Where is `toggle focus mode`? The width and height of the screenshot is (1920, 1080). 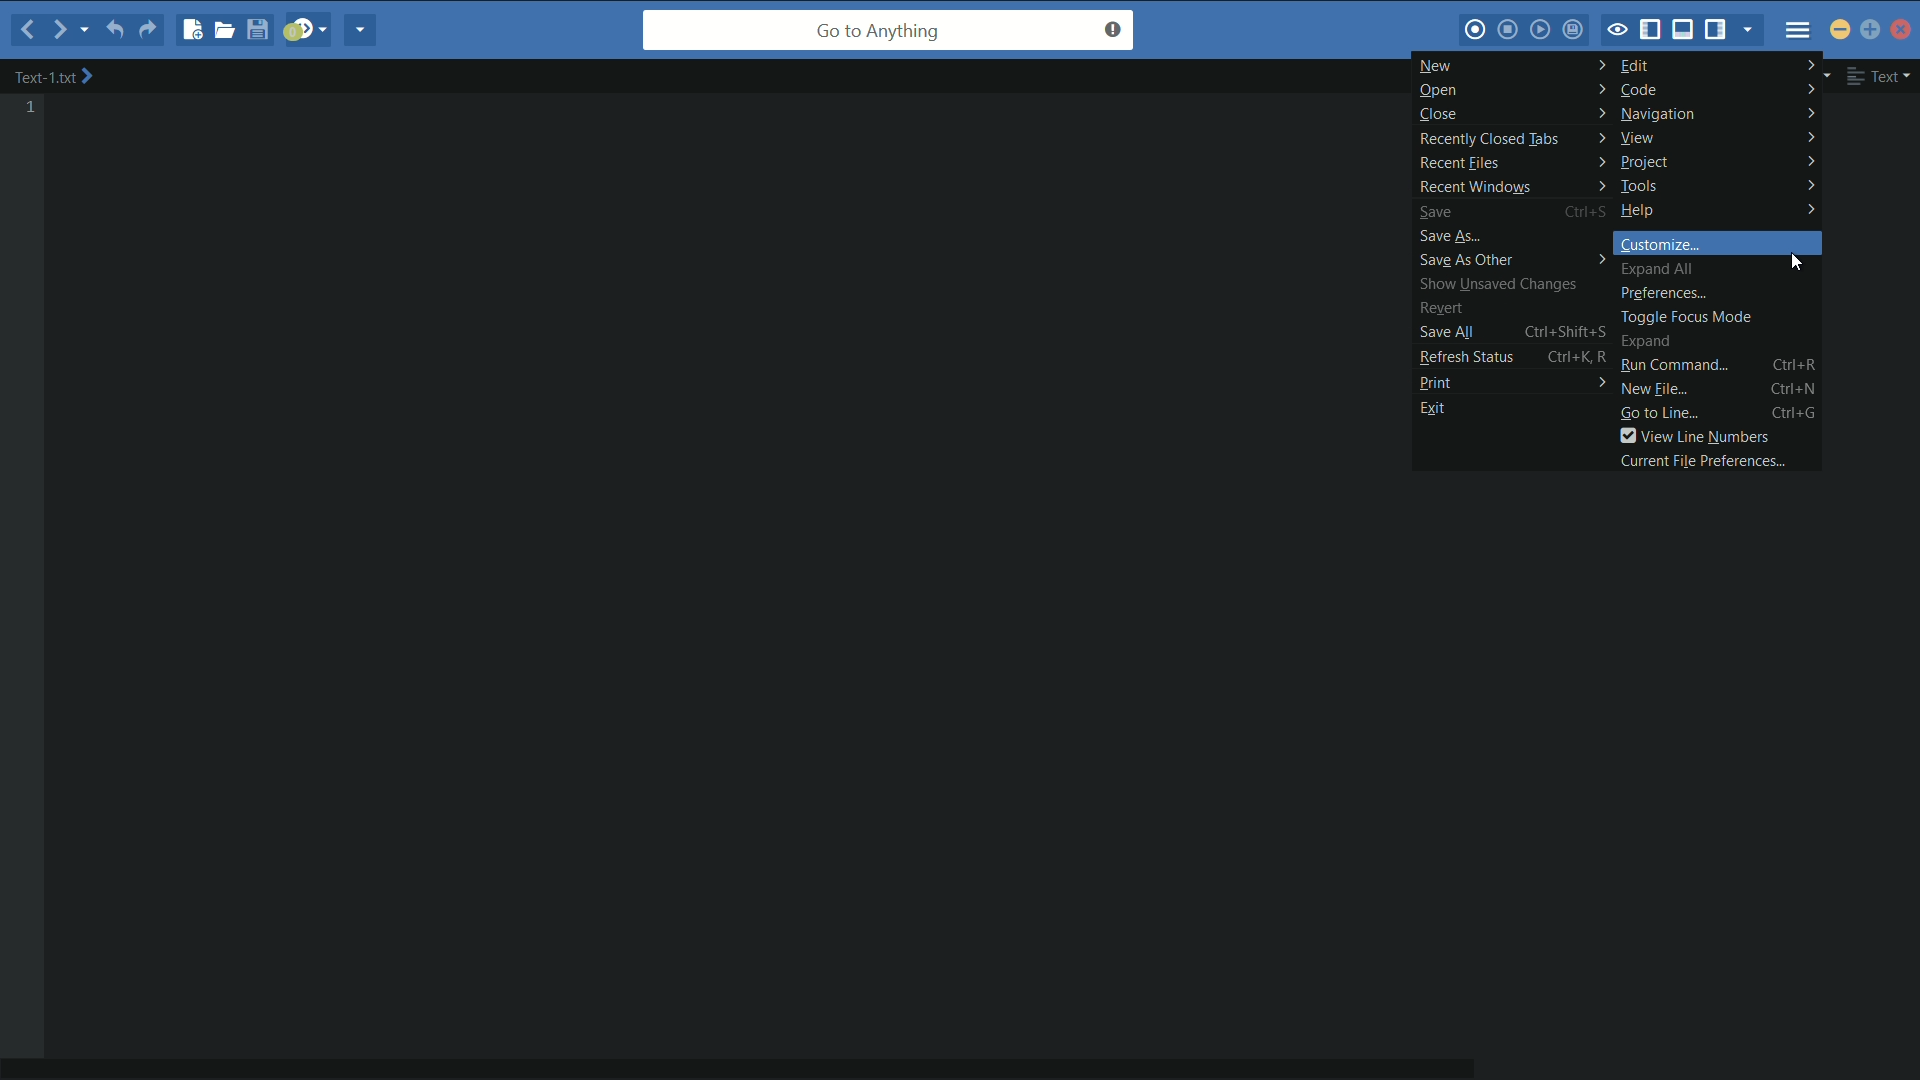 toggle focus mode is located at coordinates (1685, 317).